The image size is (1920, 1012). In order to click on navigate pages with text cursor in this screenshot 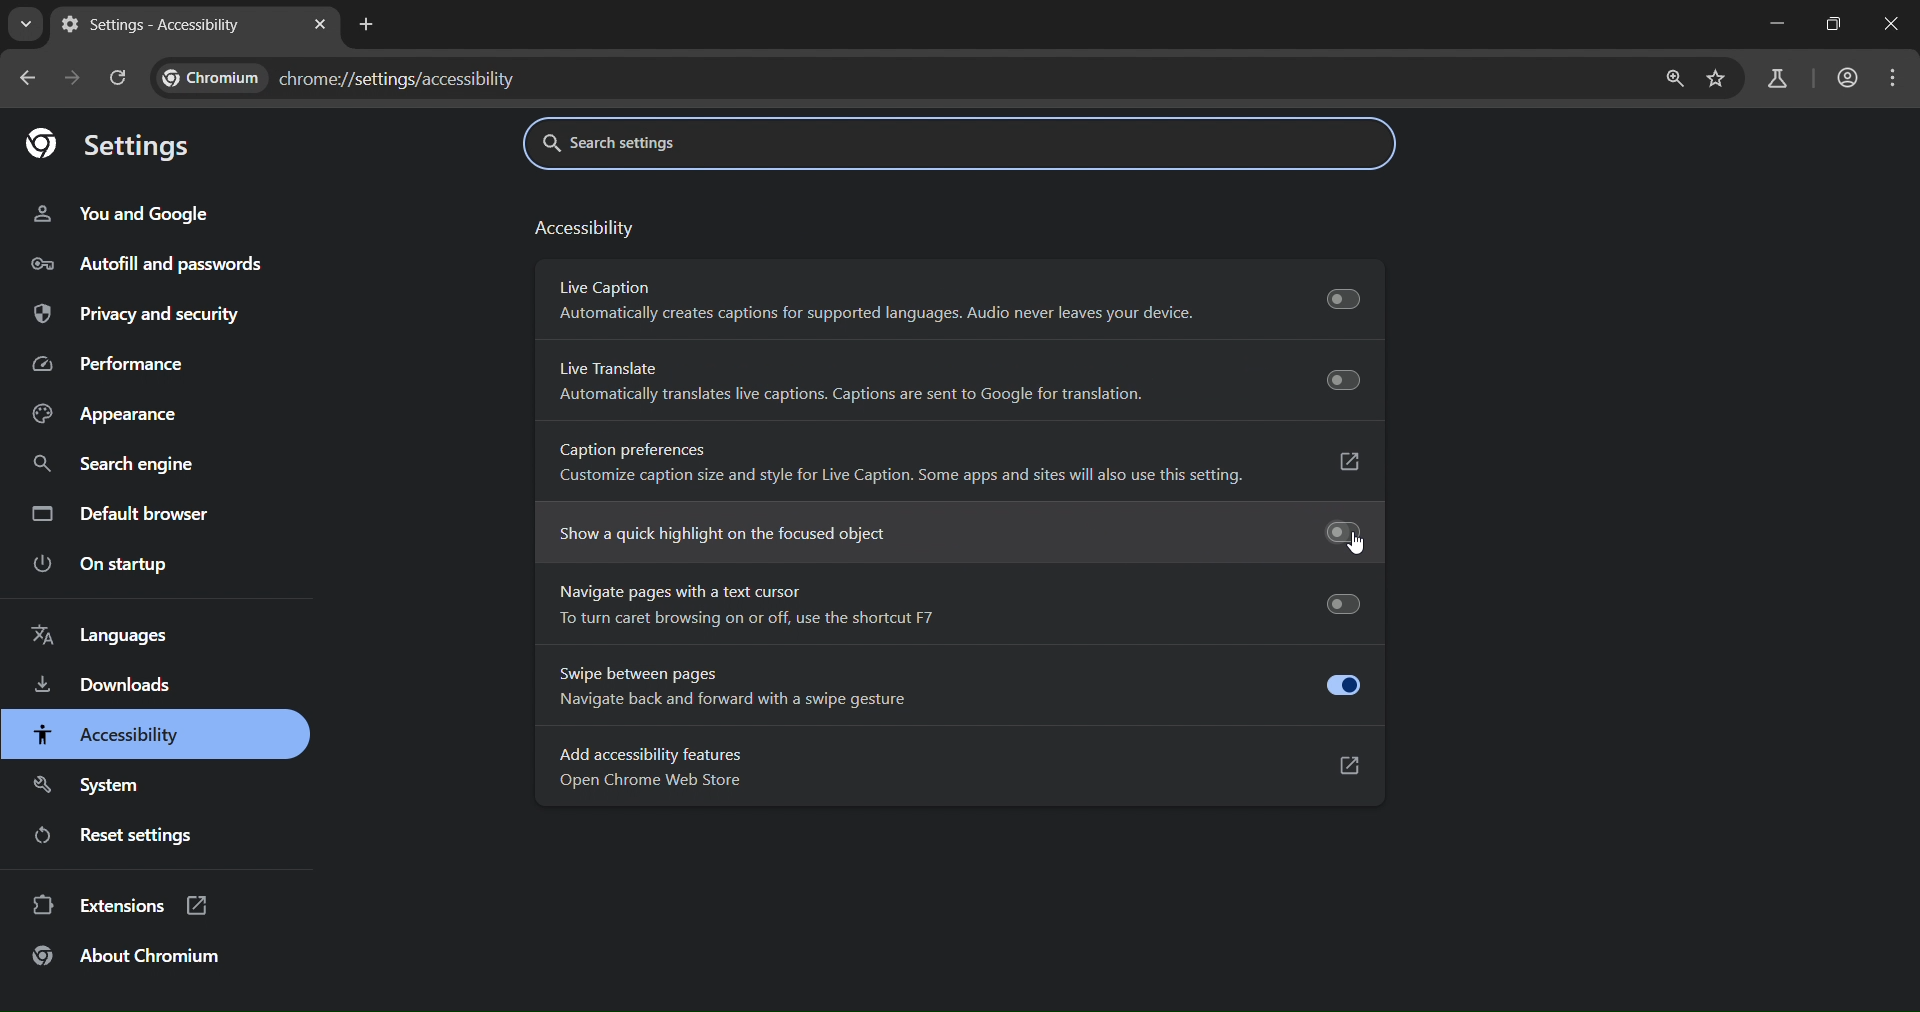, I will do `click(803, 605)`.